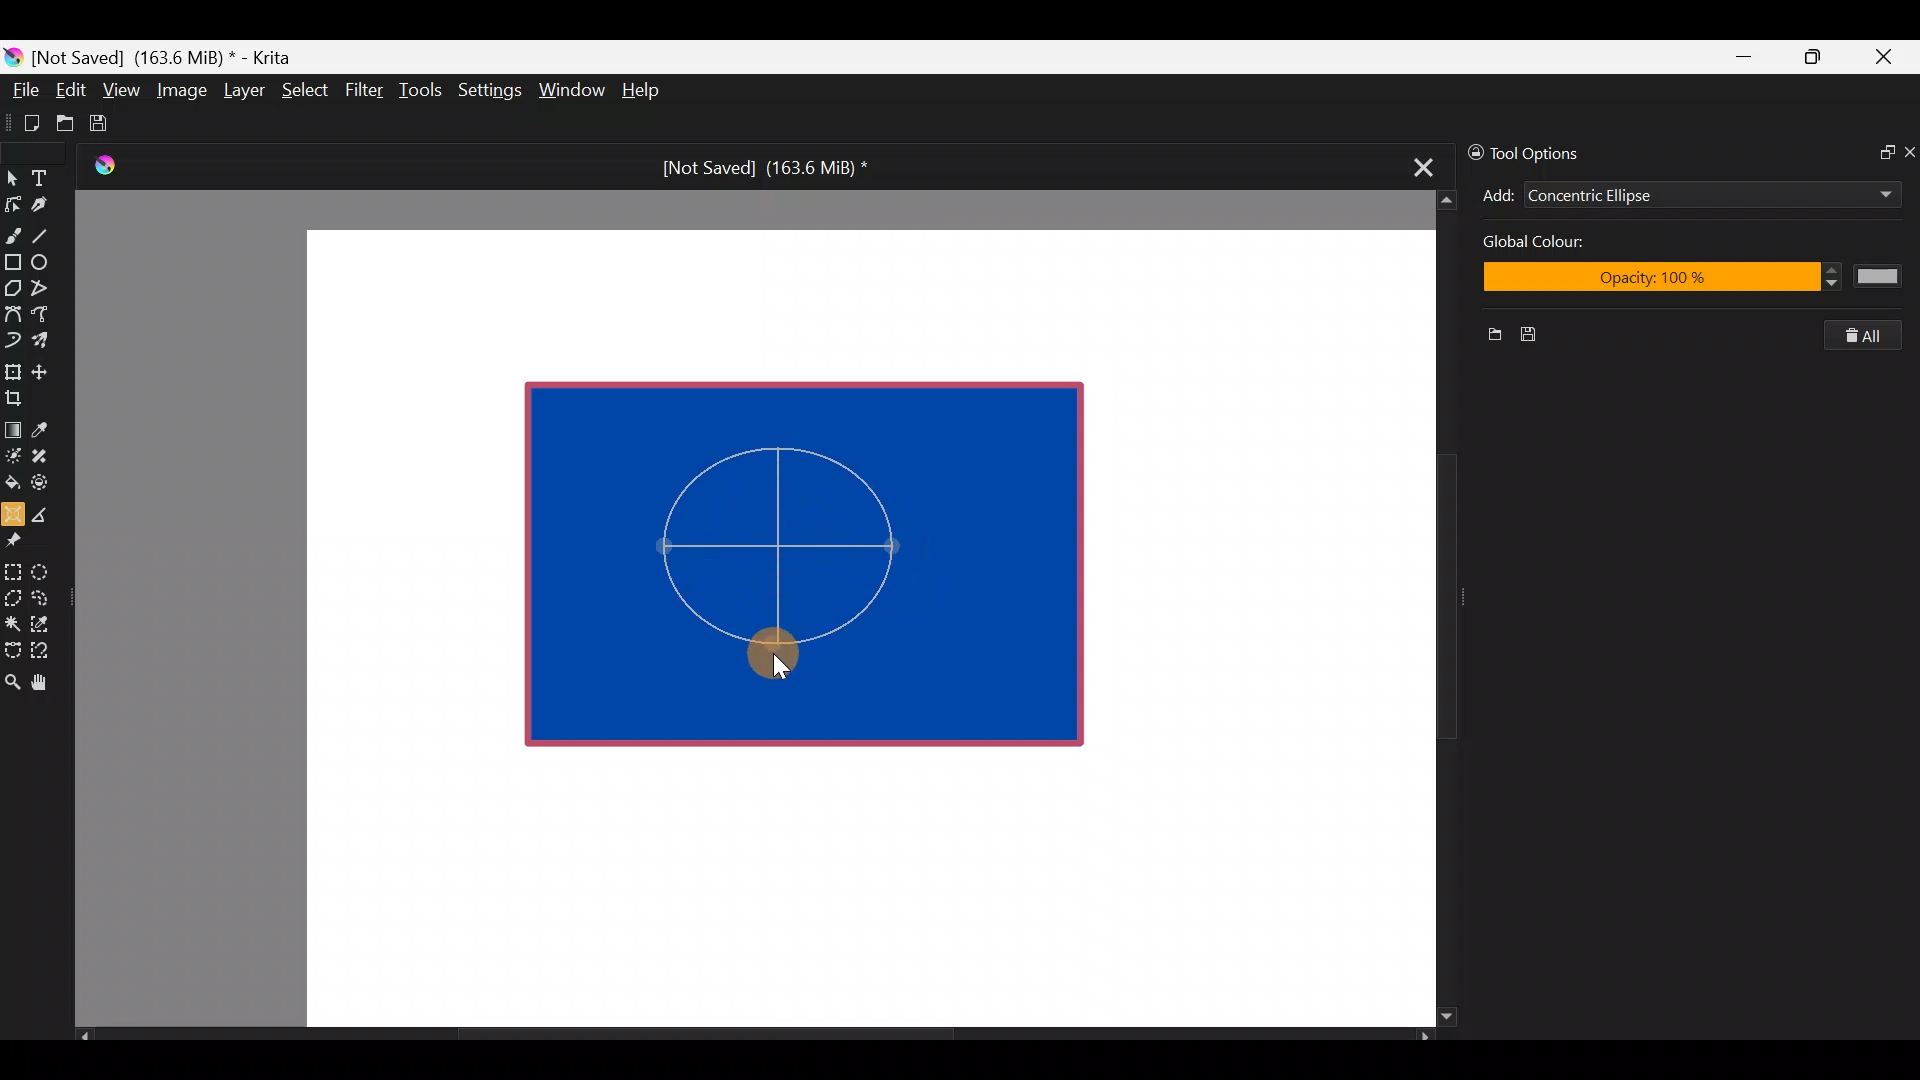 The width and height of the screenshot is (1920, 1080). Describe the element at coordinates (46, 508) in the screenshot. I see `Measure the distance between two points` at that location.